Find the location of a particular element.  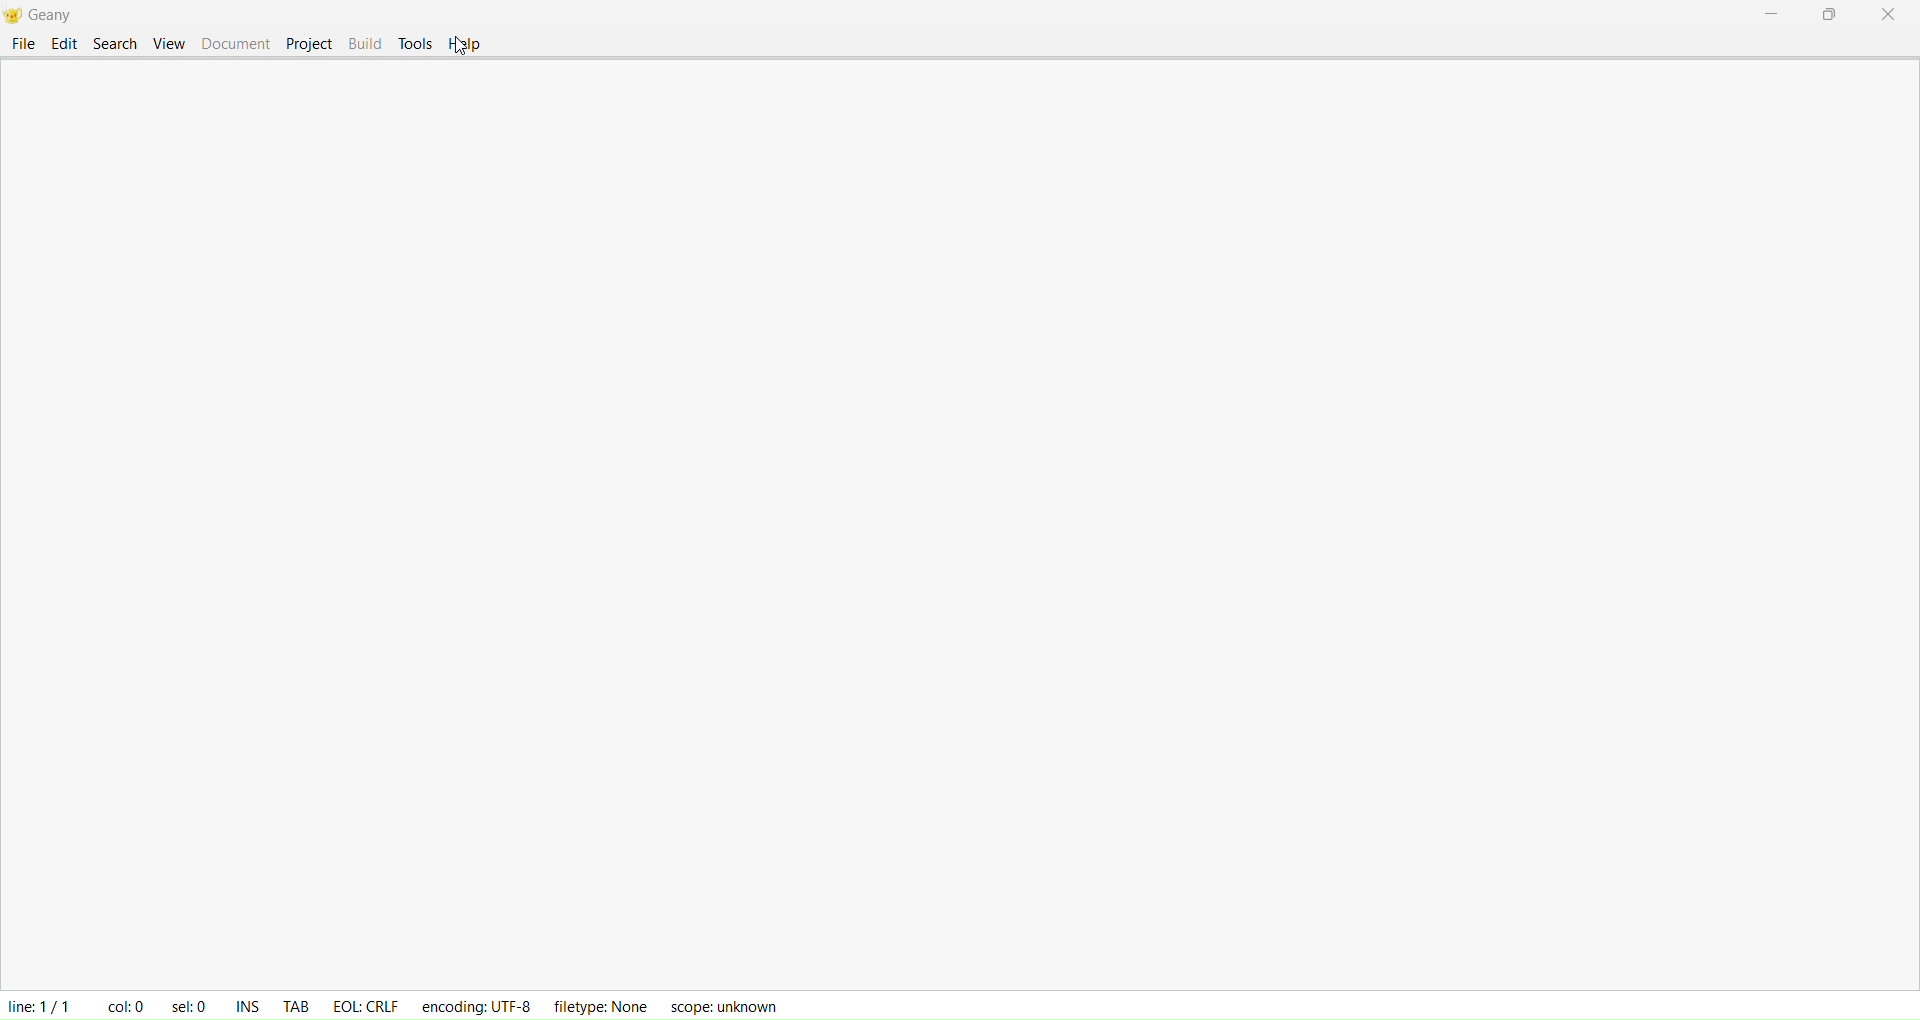

column is located at coordinates (123, 1000).